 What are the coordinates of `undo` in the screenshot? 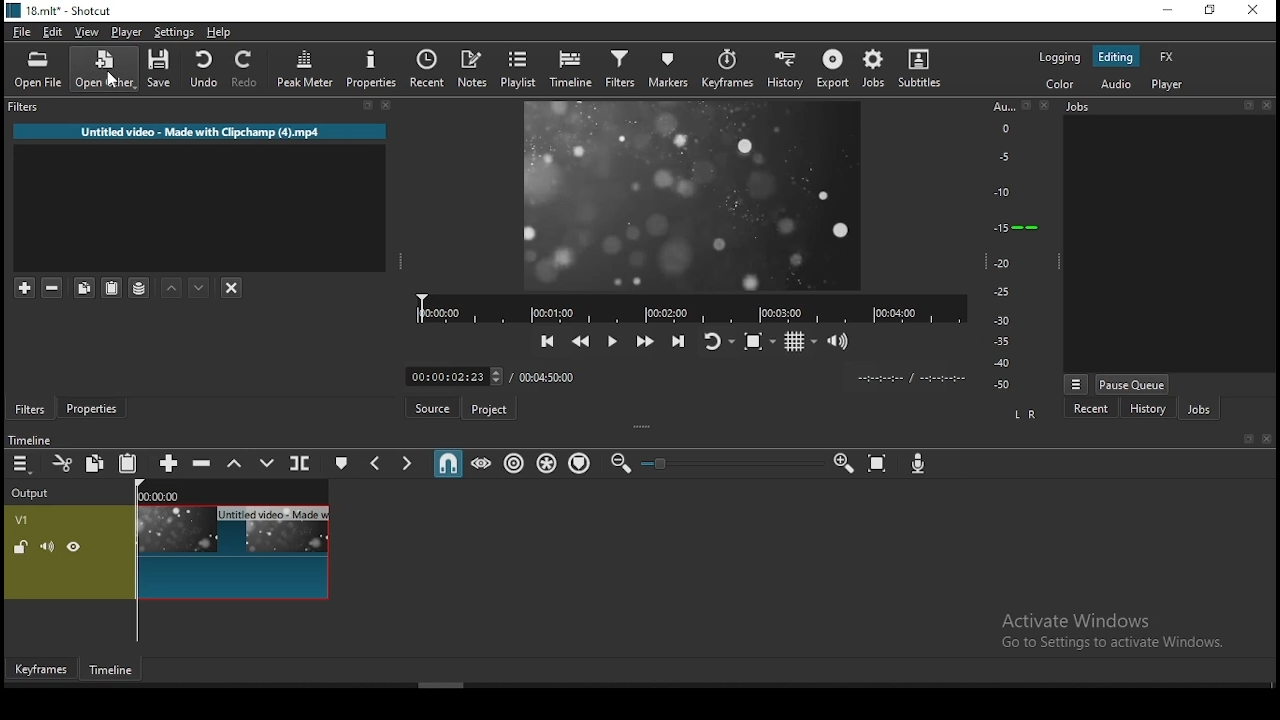 It's located at (203, 69).